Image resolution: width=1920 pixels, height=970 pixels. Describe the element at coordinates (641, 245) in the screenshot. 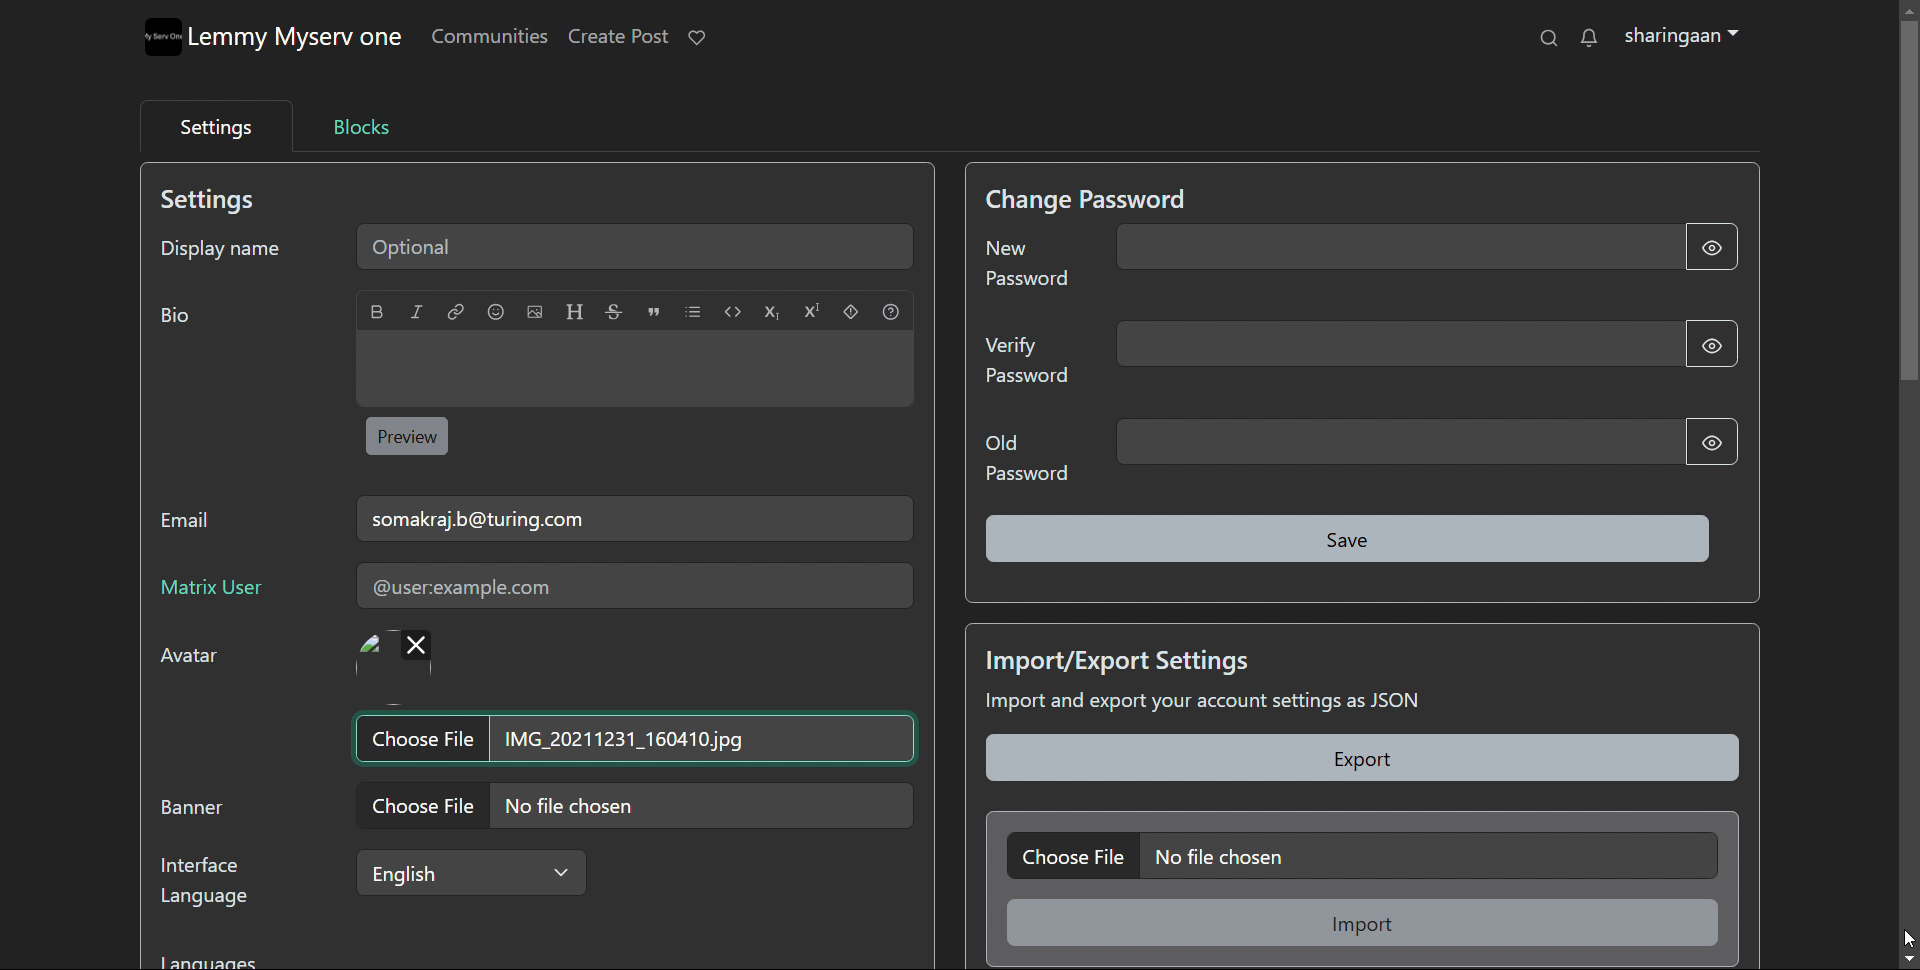

I see `Optional` at that location.